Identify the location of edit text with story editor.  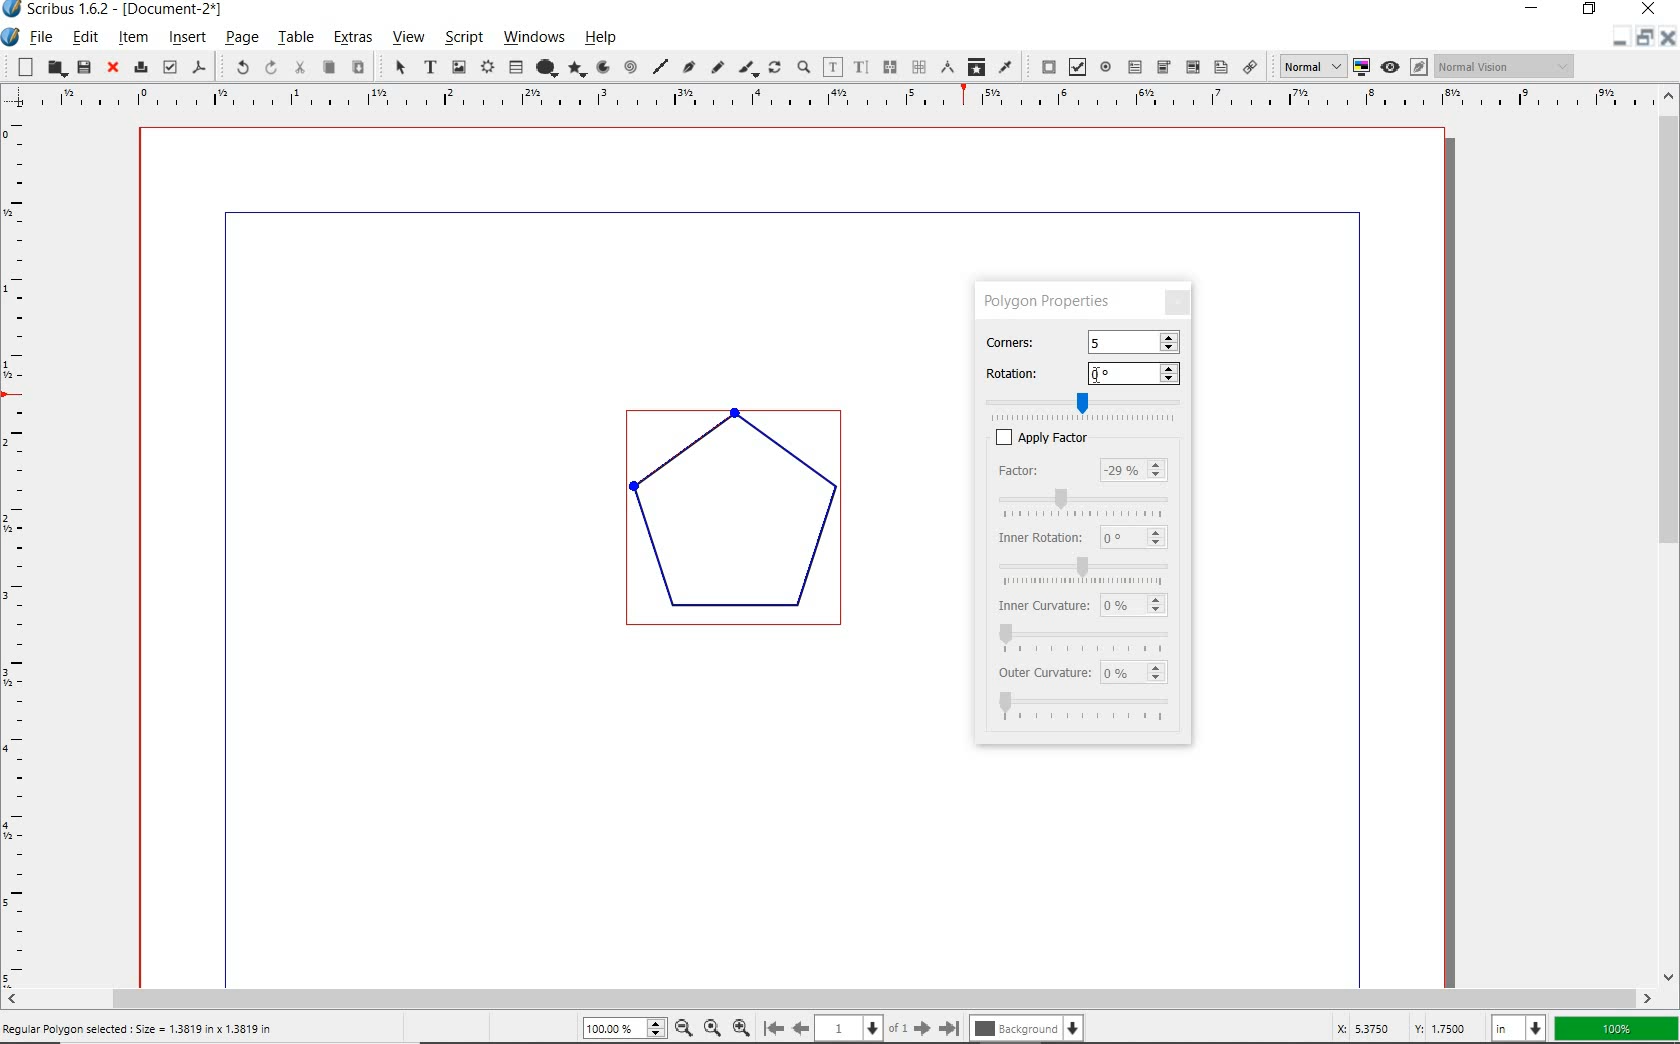
(862, 66).